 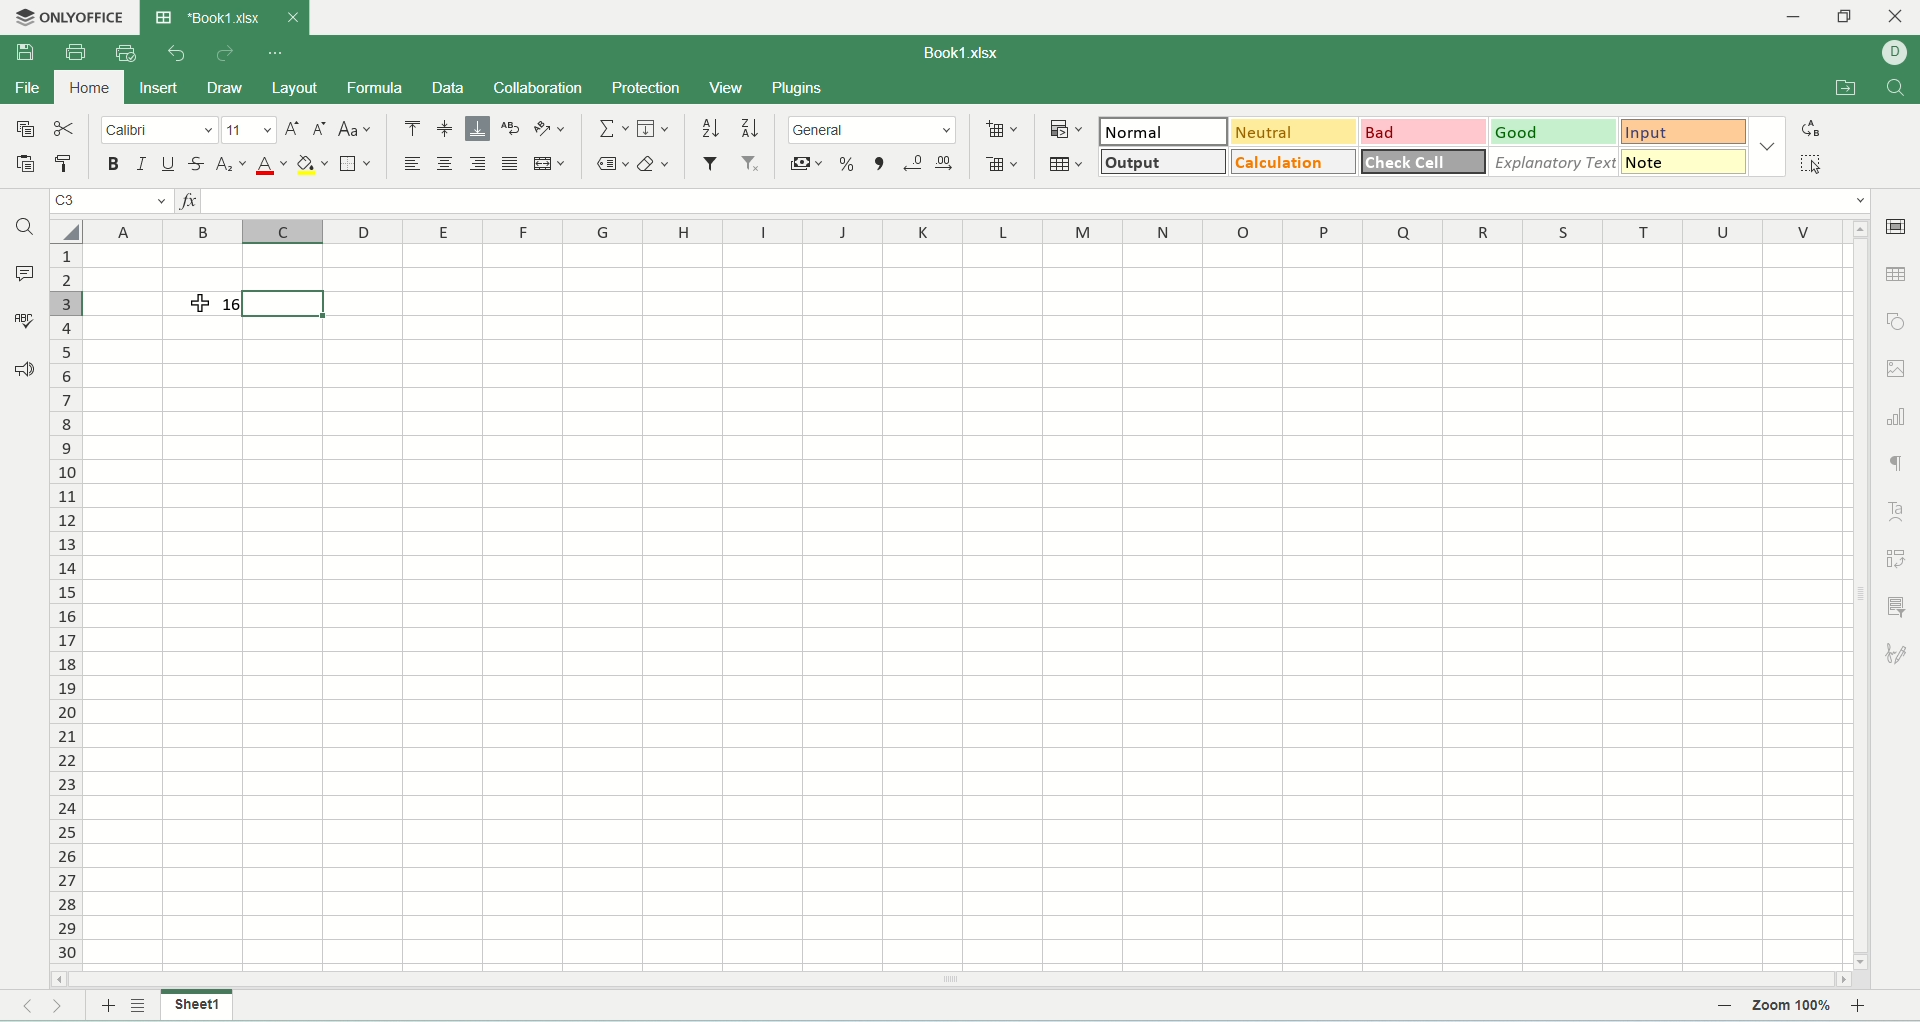 What do you see at coordinates (448, 88) in the screenshot?
I see `data` at bounding box center [448, 88].